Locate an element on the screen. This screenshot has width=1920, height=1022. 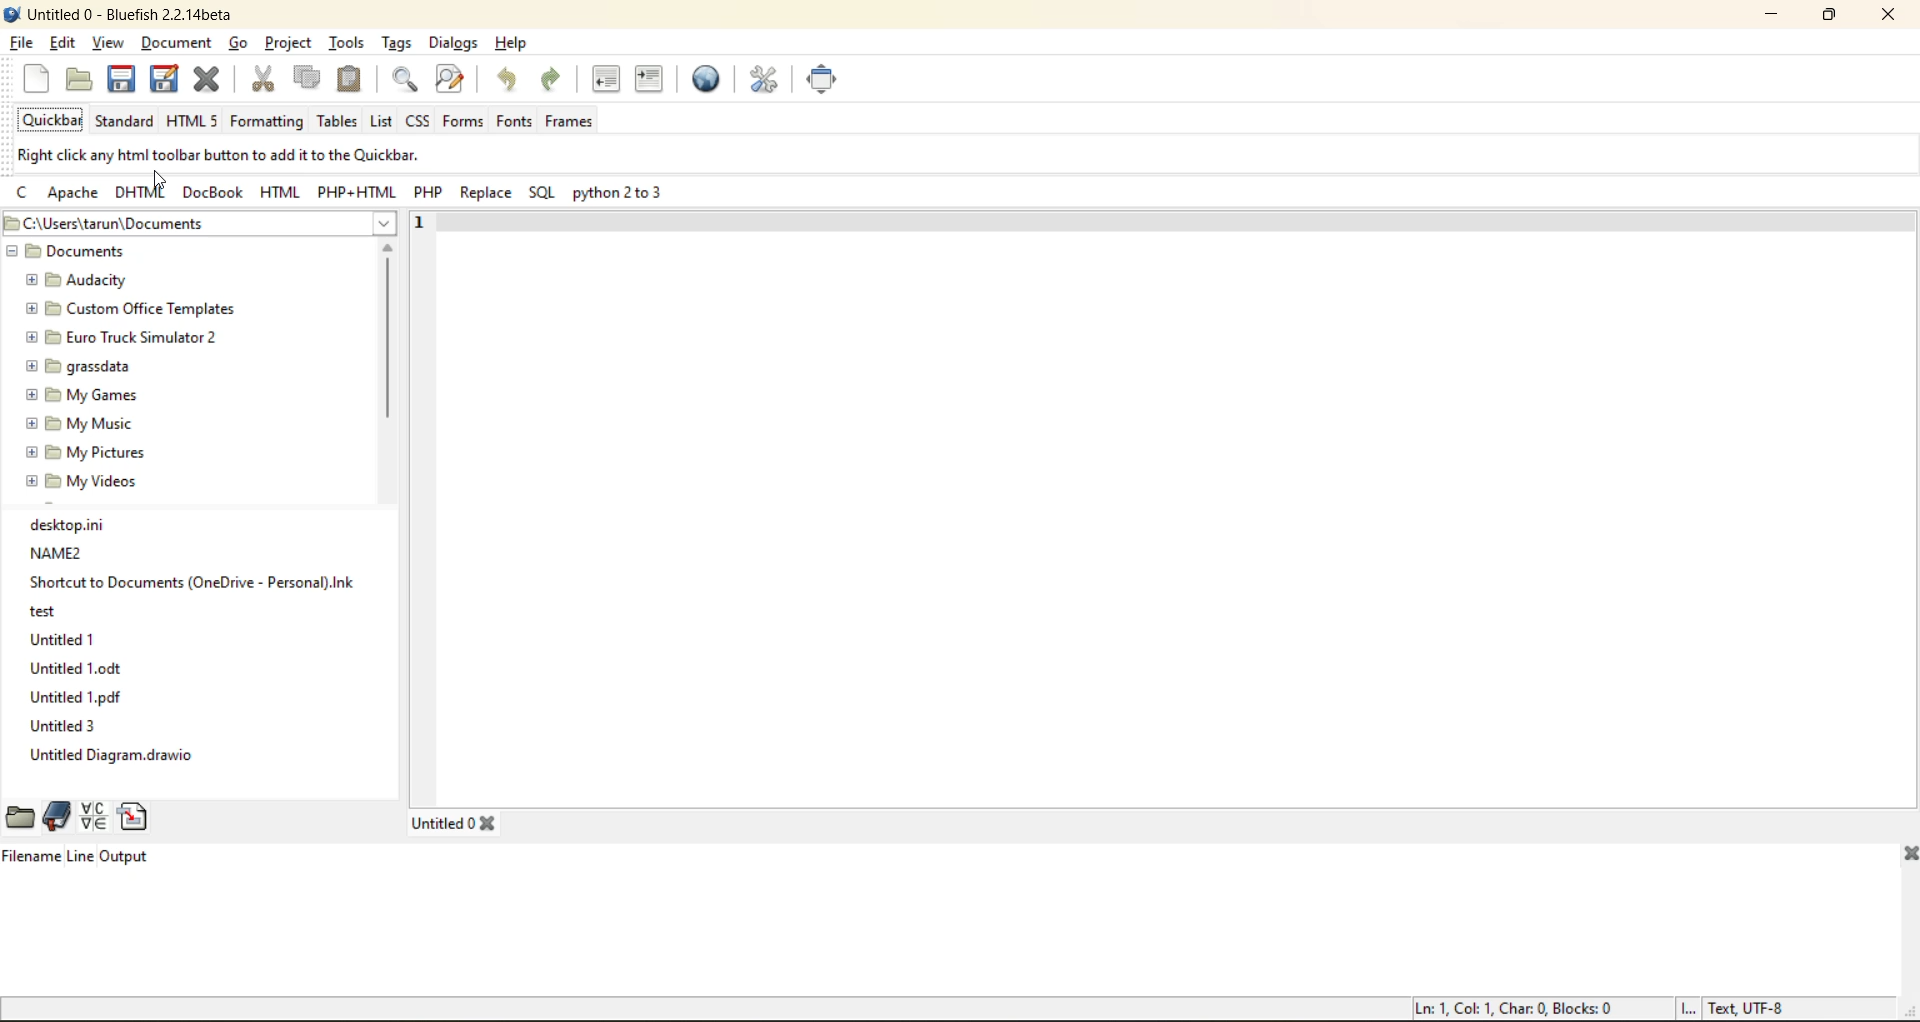
standard is located at coordinates (126, 122).